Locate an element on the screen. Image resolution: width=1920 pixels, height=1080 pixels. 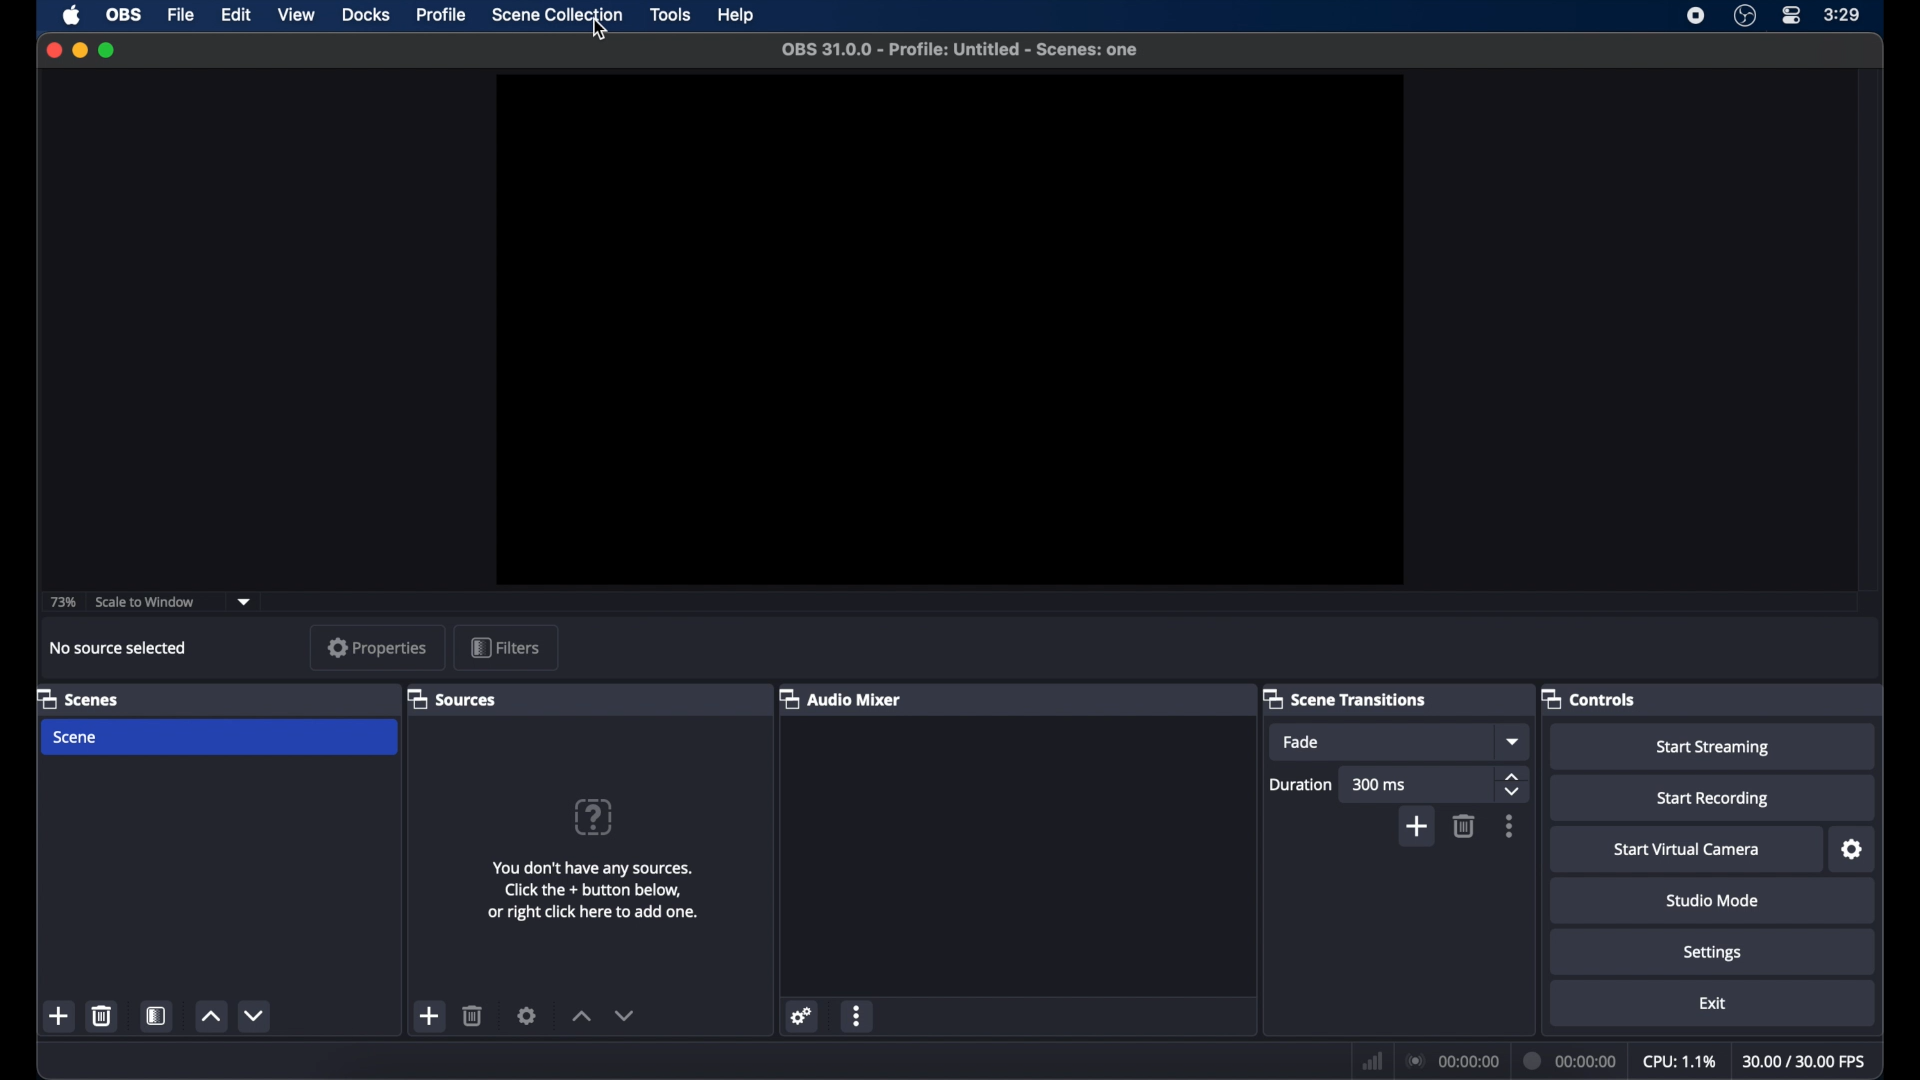
no source selected is located at coordinates (125, 647).